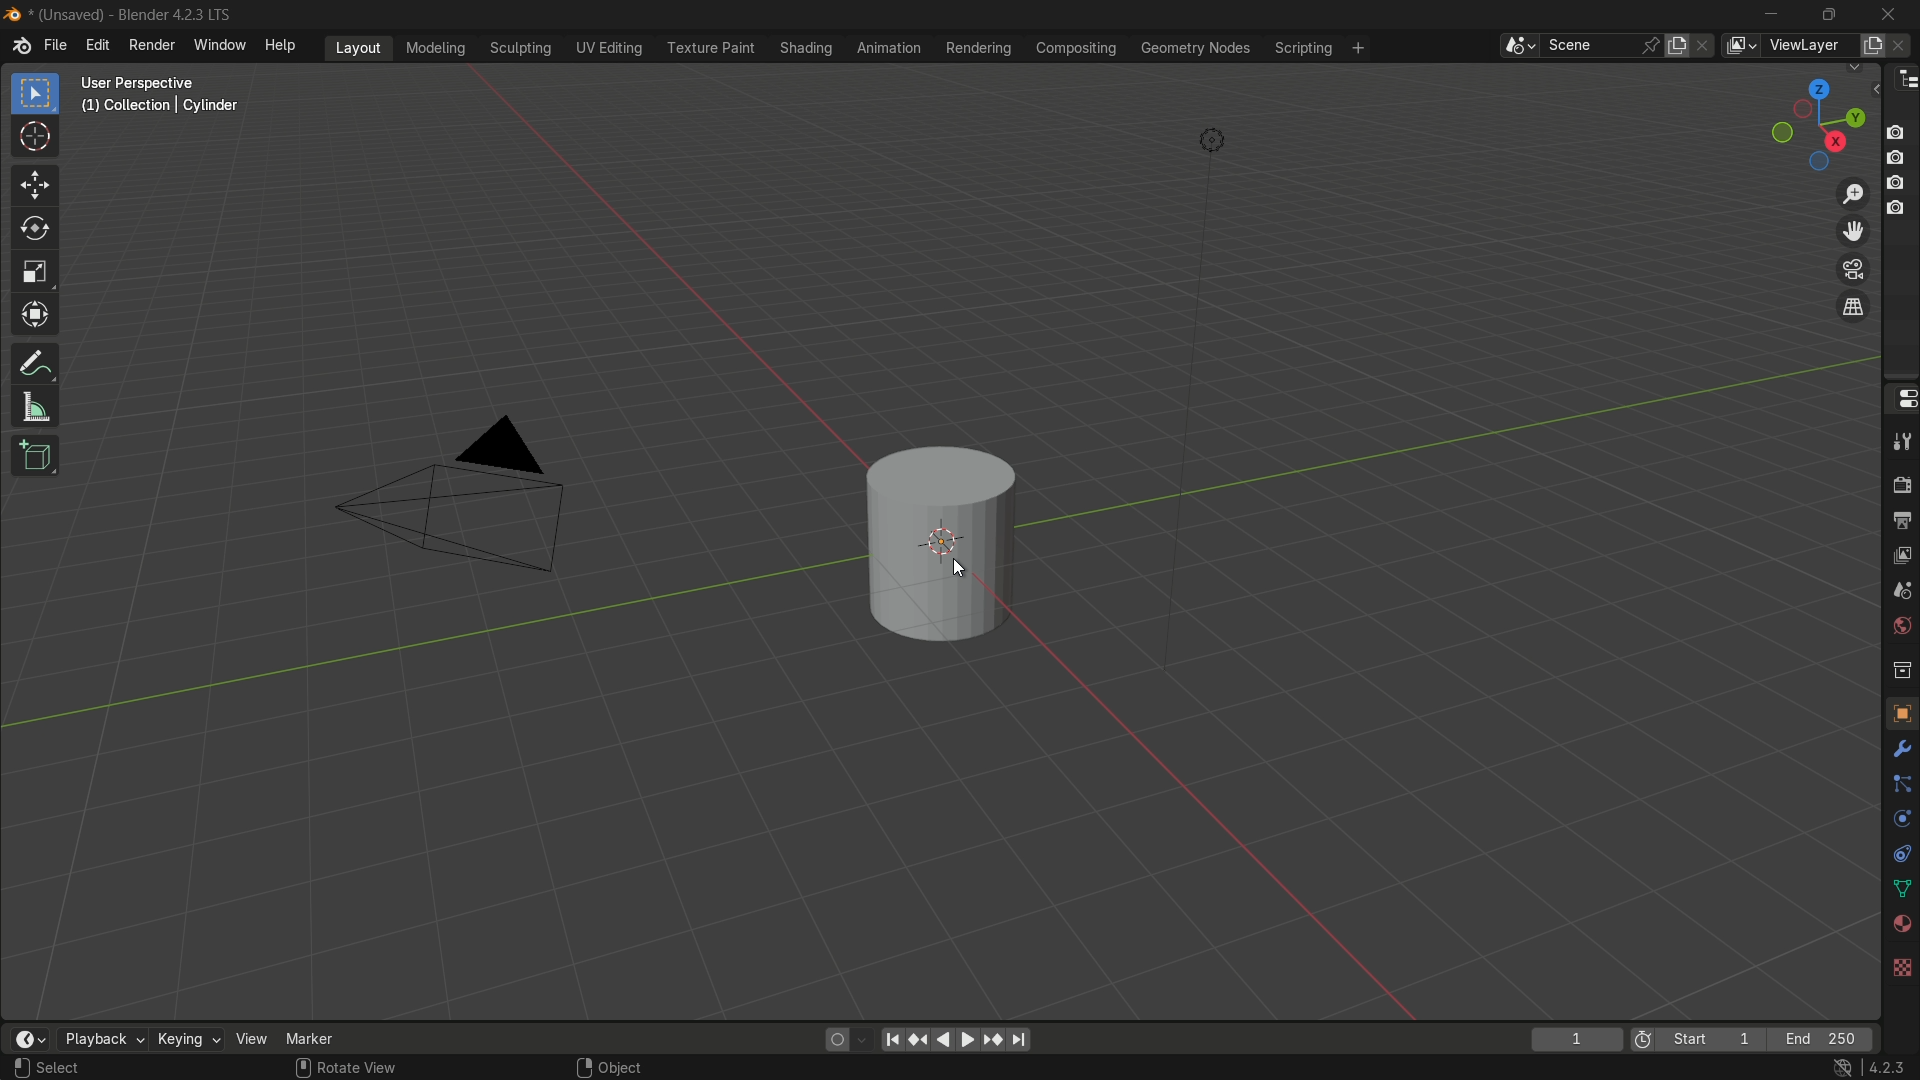 This screenshot has height=1080, width=1920. Describe the element at coordinates (300, 1066) in the screenshot. I see `scroll` at that location.